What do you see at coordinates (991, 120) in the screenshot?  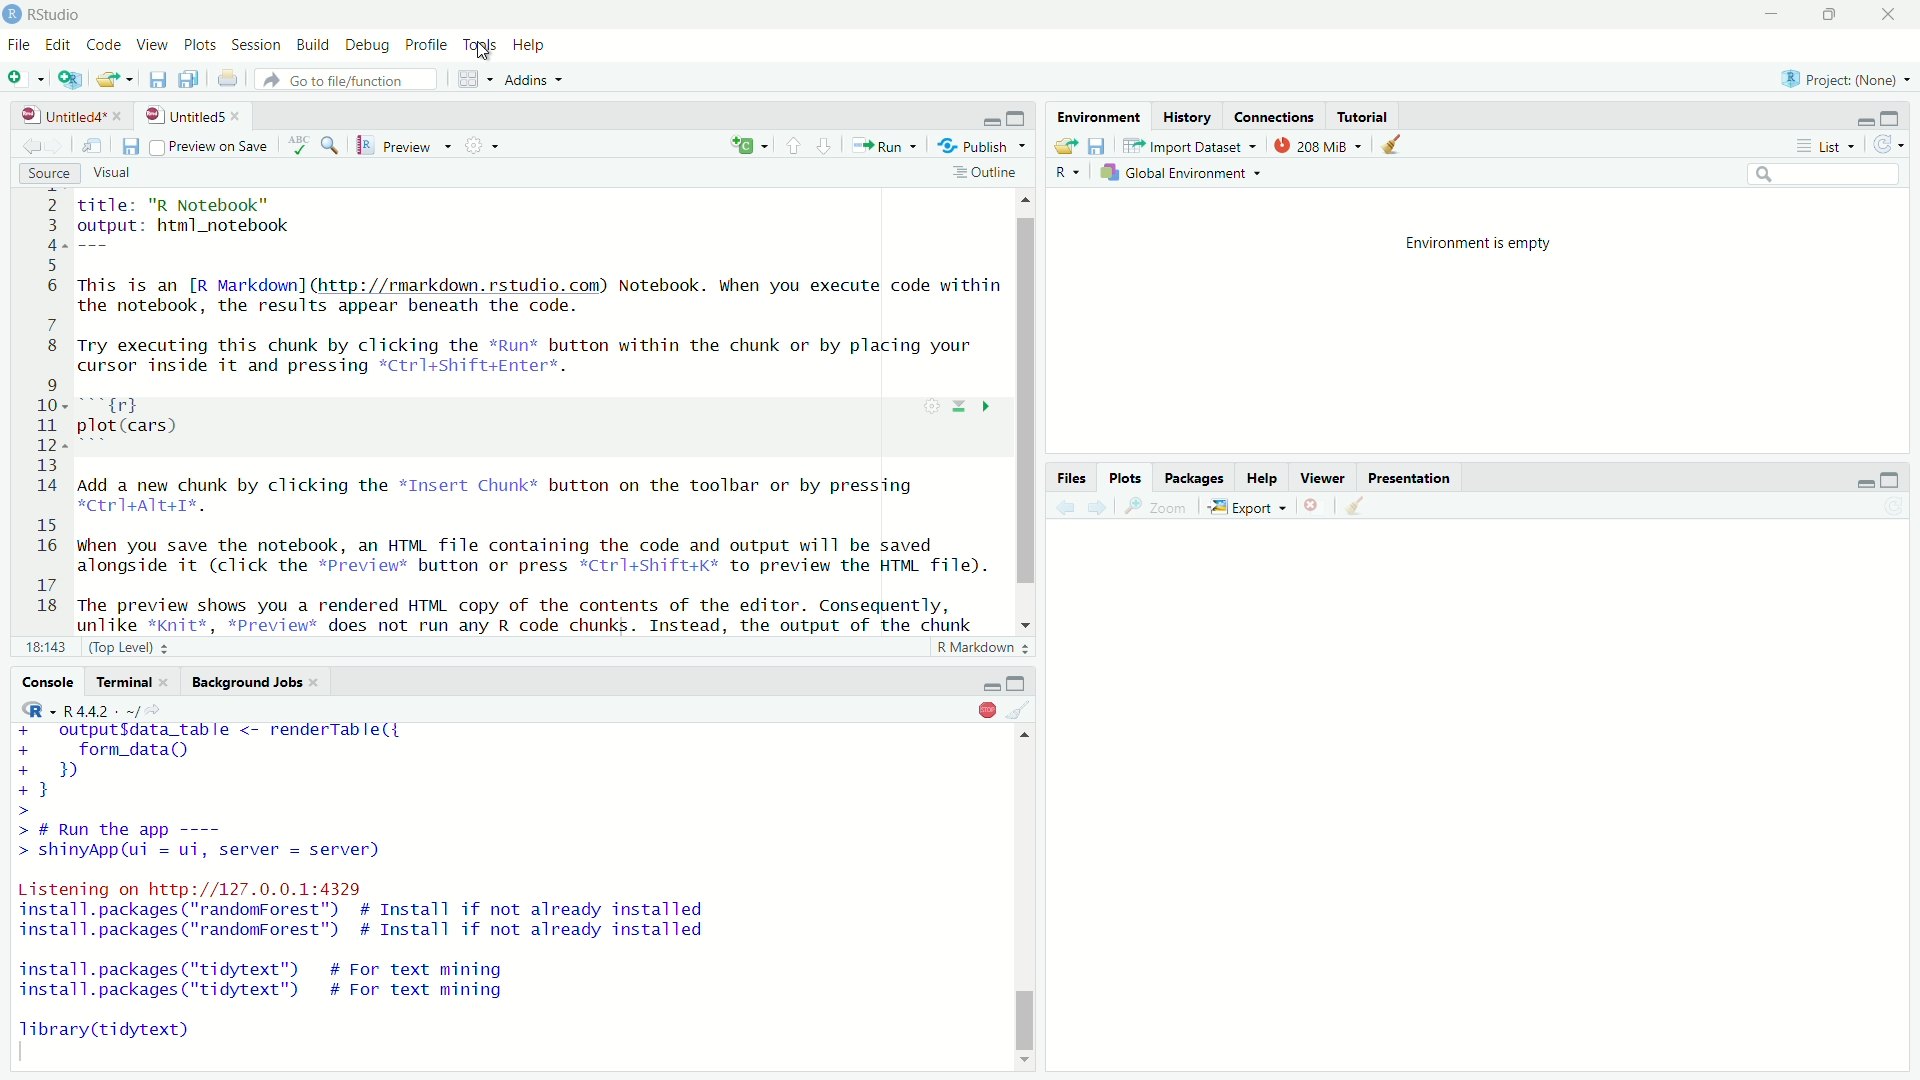 I see `minimize` at bounding box center [991, 120].